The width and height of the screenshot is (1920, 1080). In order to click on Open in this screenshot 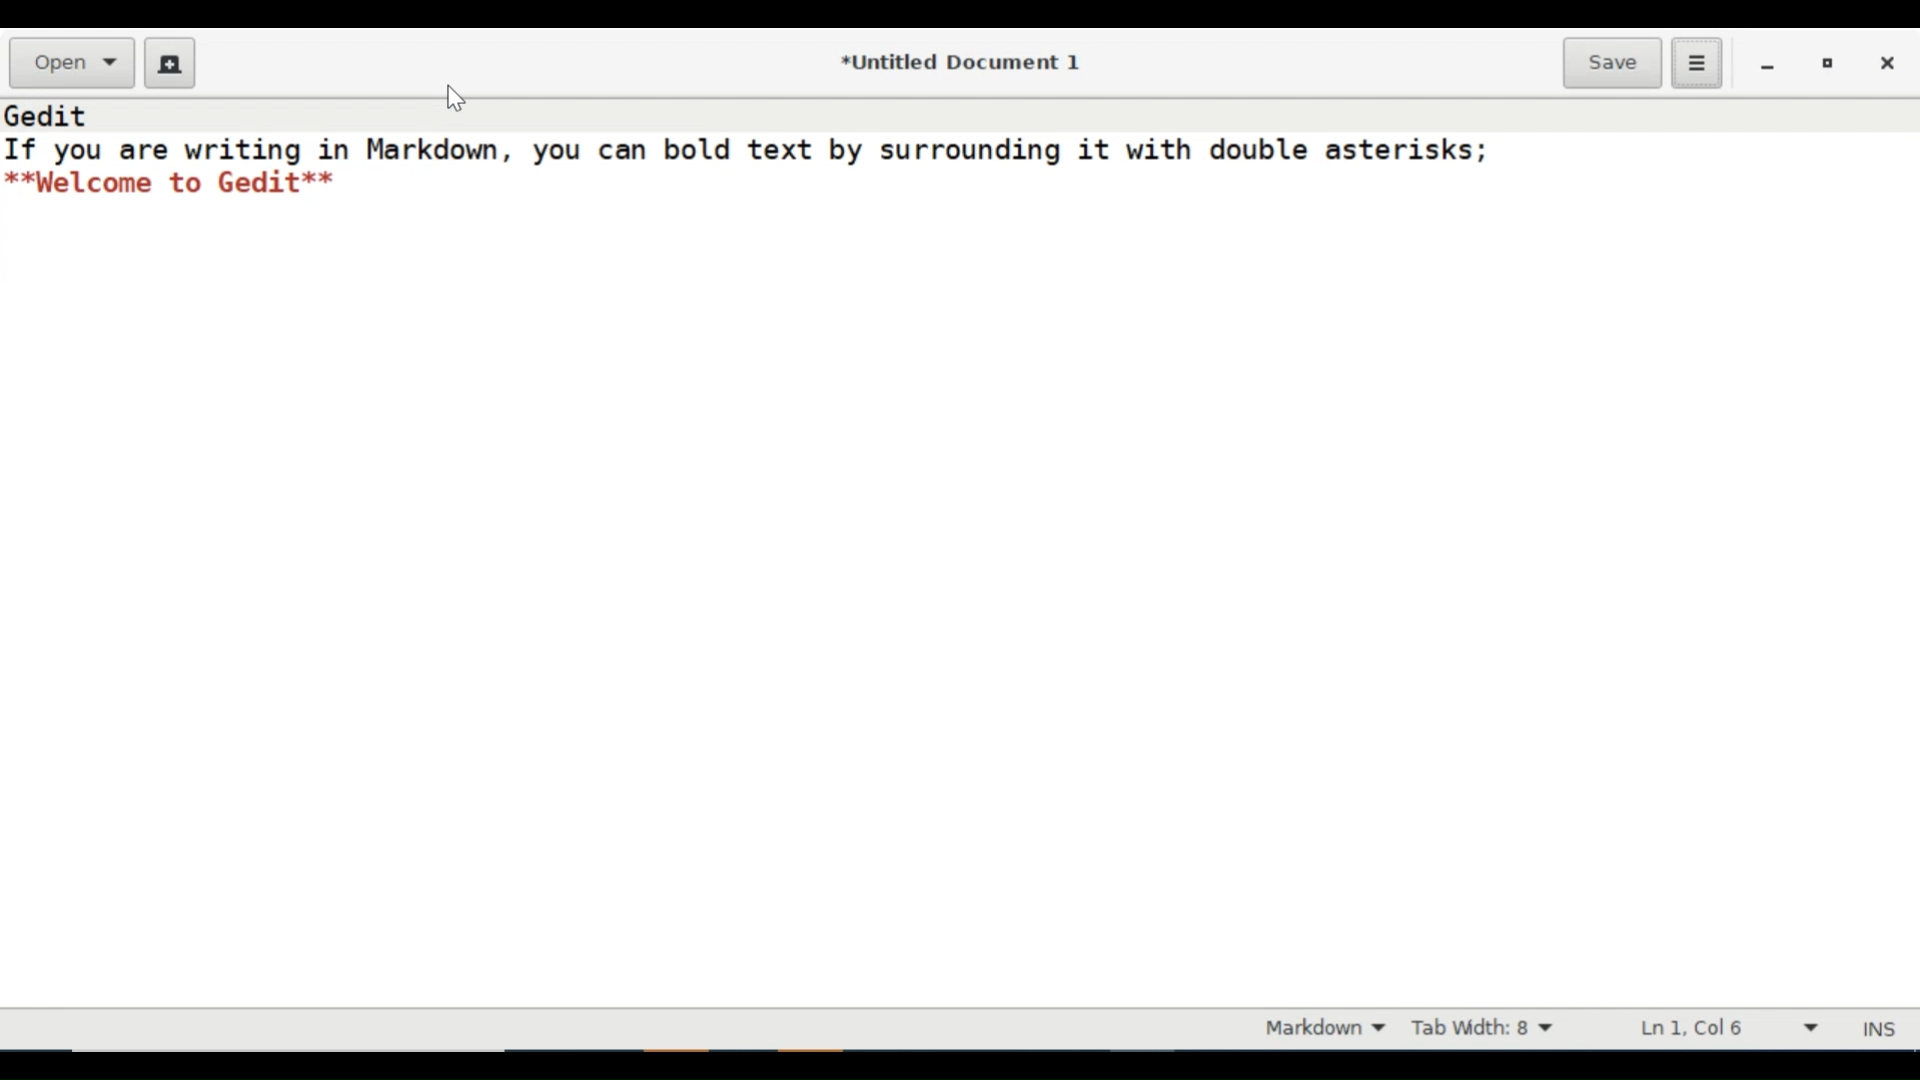, I will do `click(71, 62)`.